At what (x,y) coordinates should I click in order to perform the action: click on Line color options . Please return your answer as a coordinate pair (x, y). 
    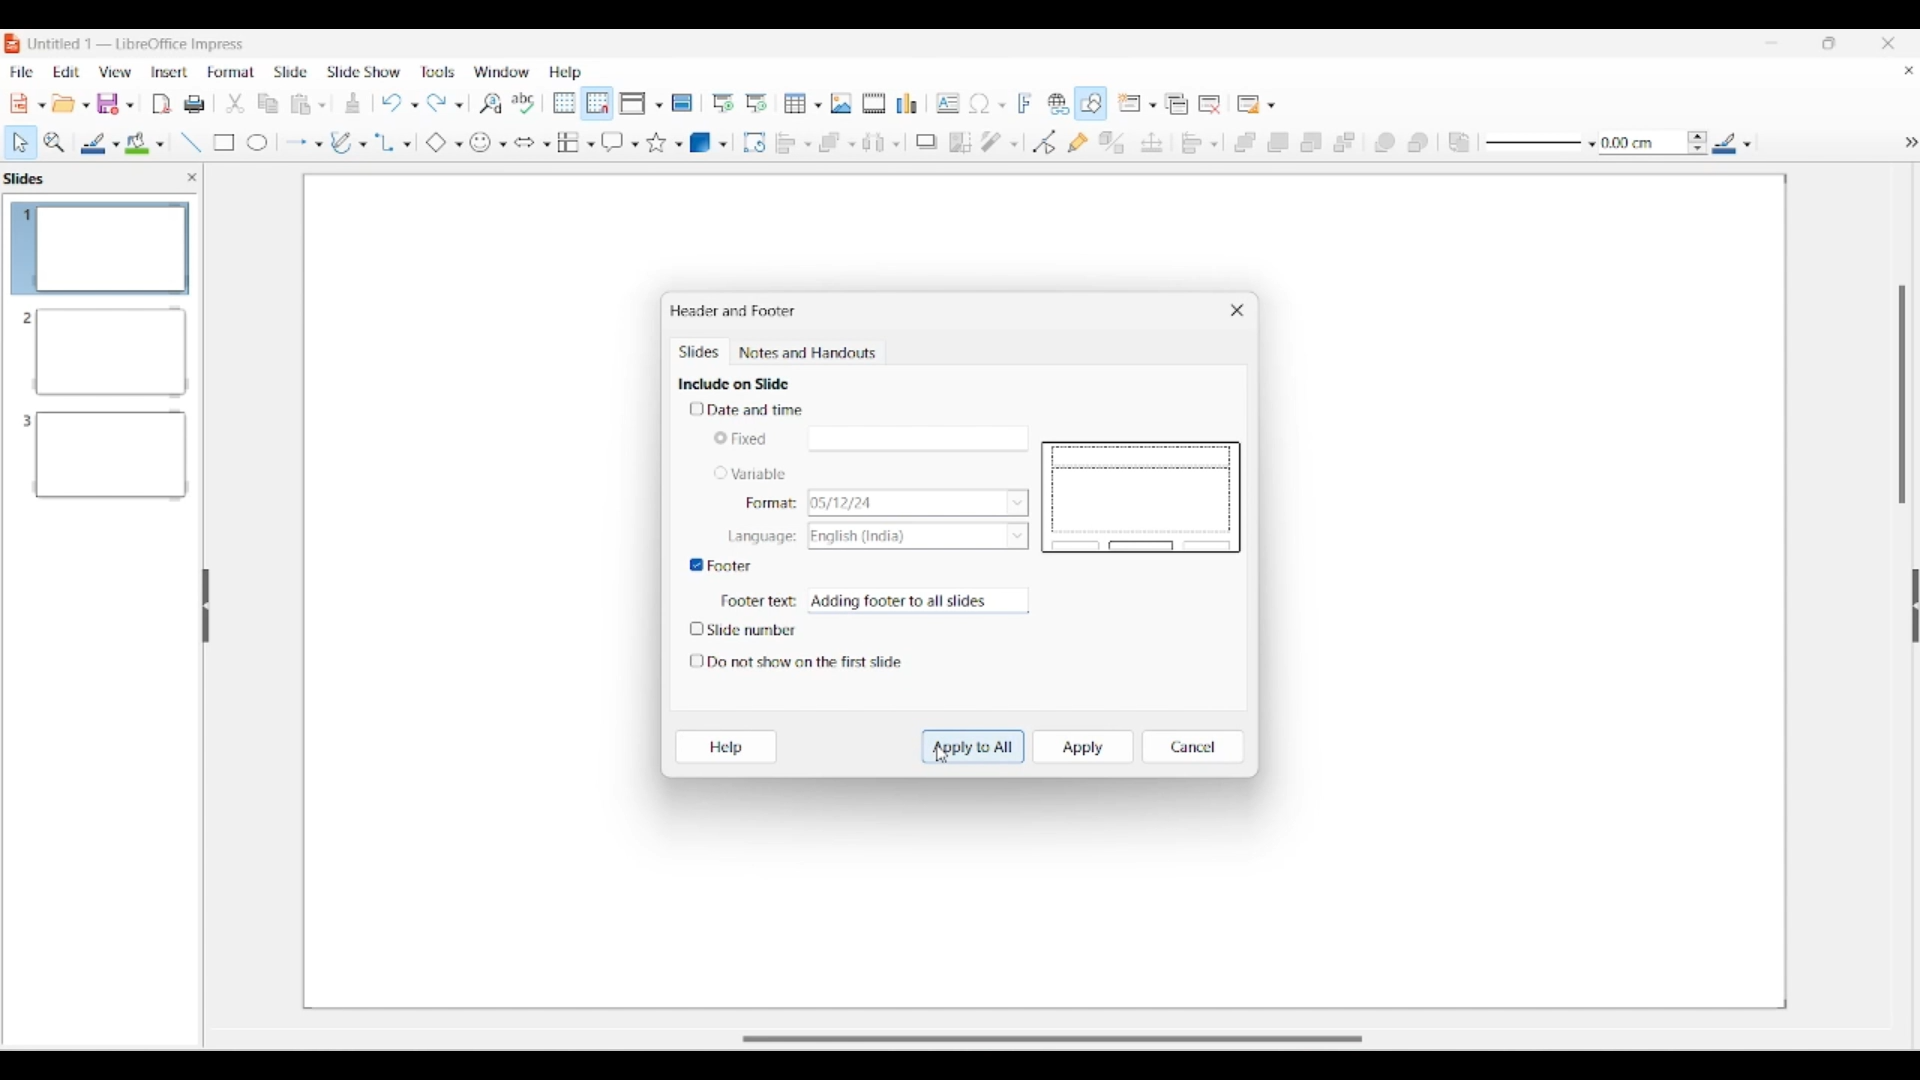
    Looking at the image, I should click on (100, 144).